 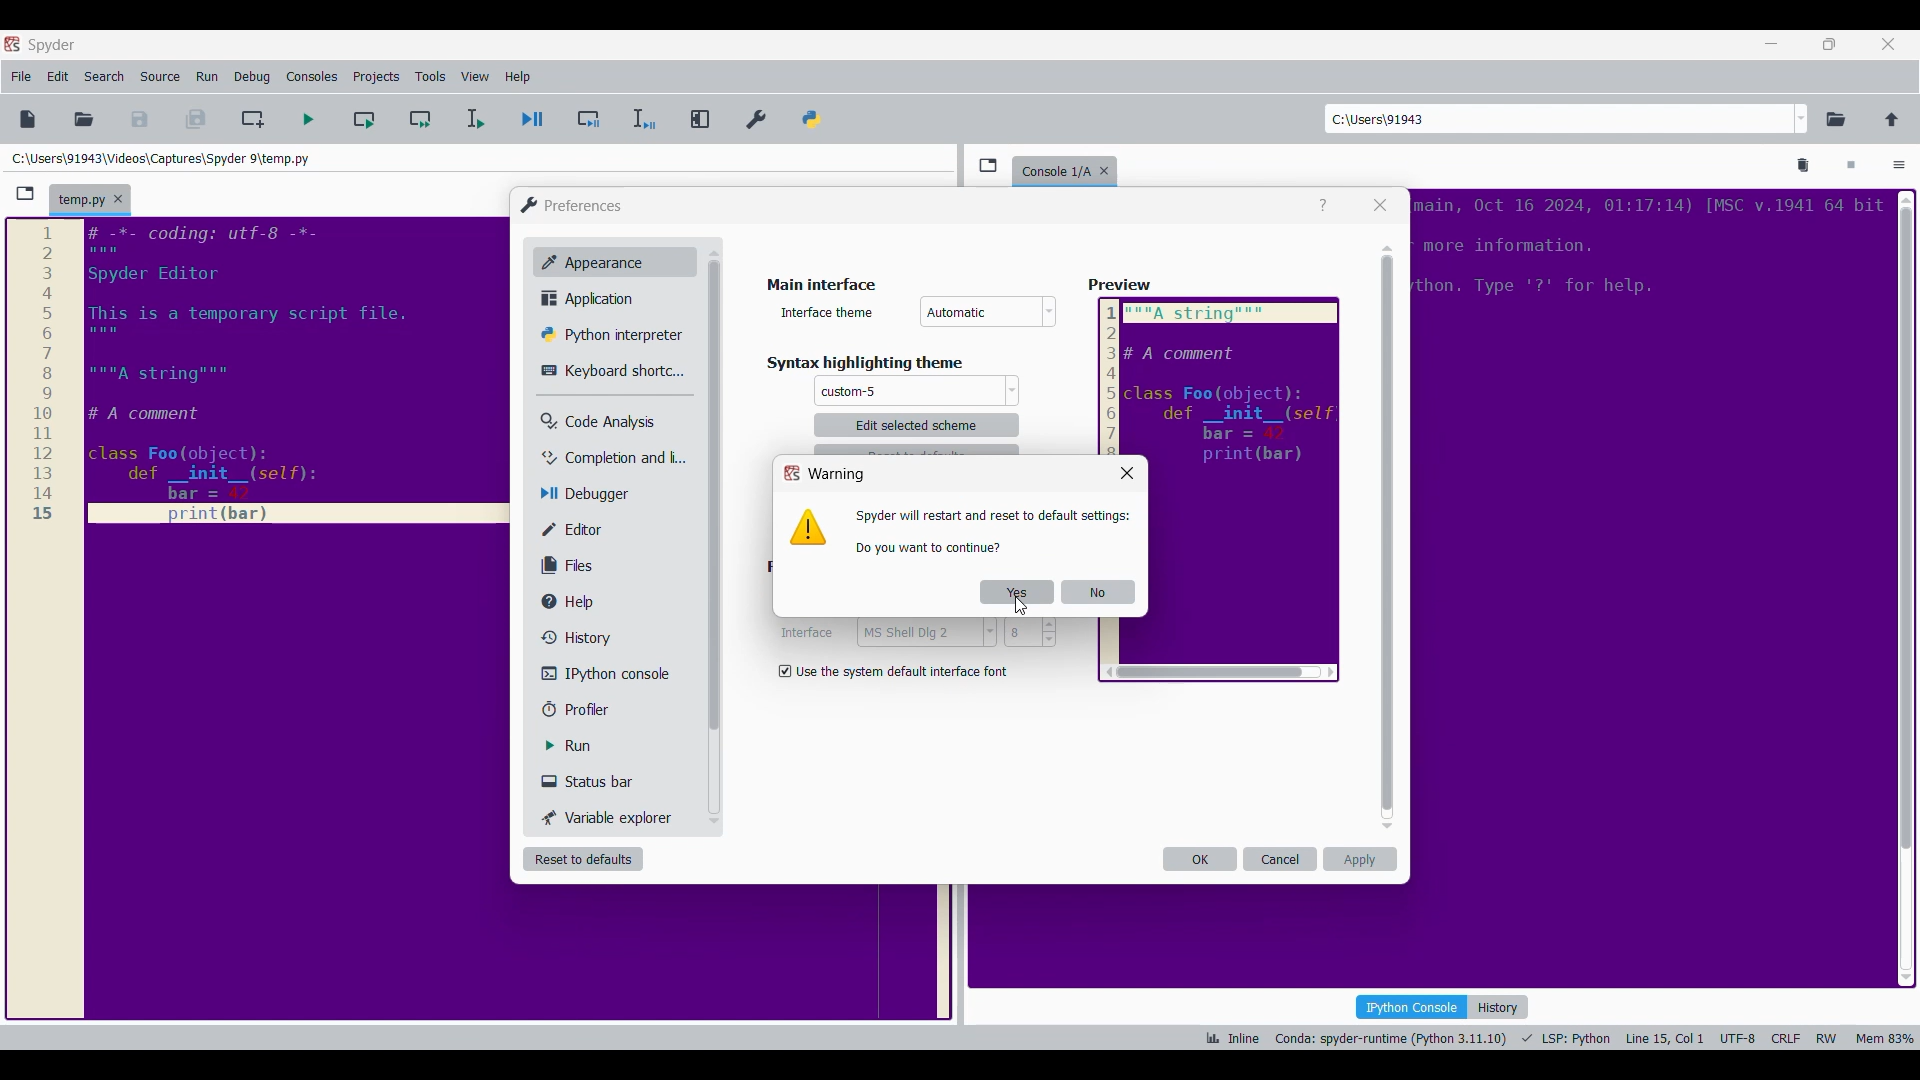 What do you see at coordinates (614, 421) in the screenshot?
I see `Code analysis` at bounding box center [614, 421].